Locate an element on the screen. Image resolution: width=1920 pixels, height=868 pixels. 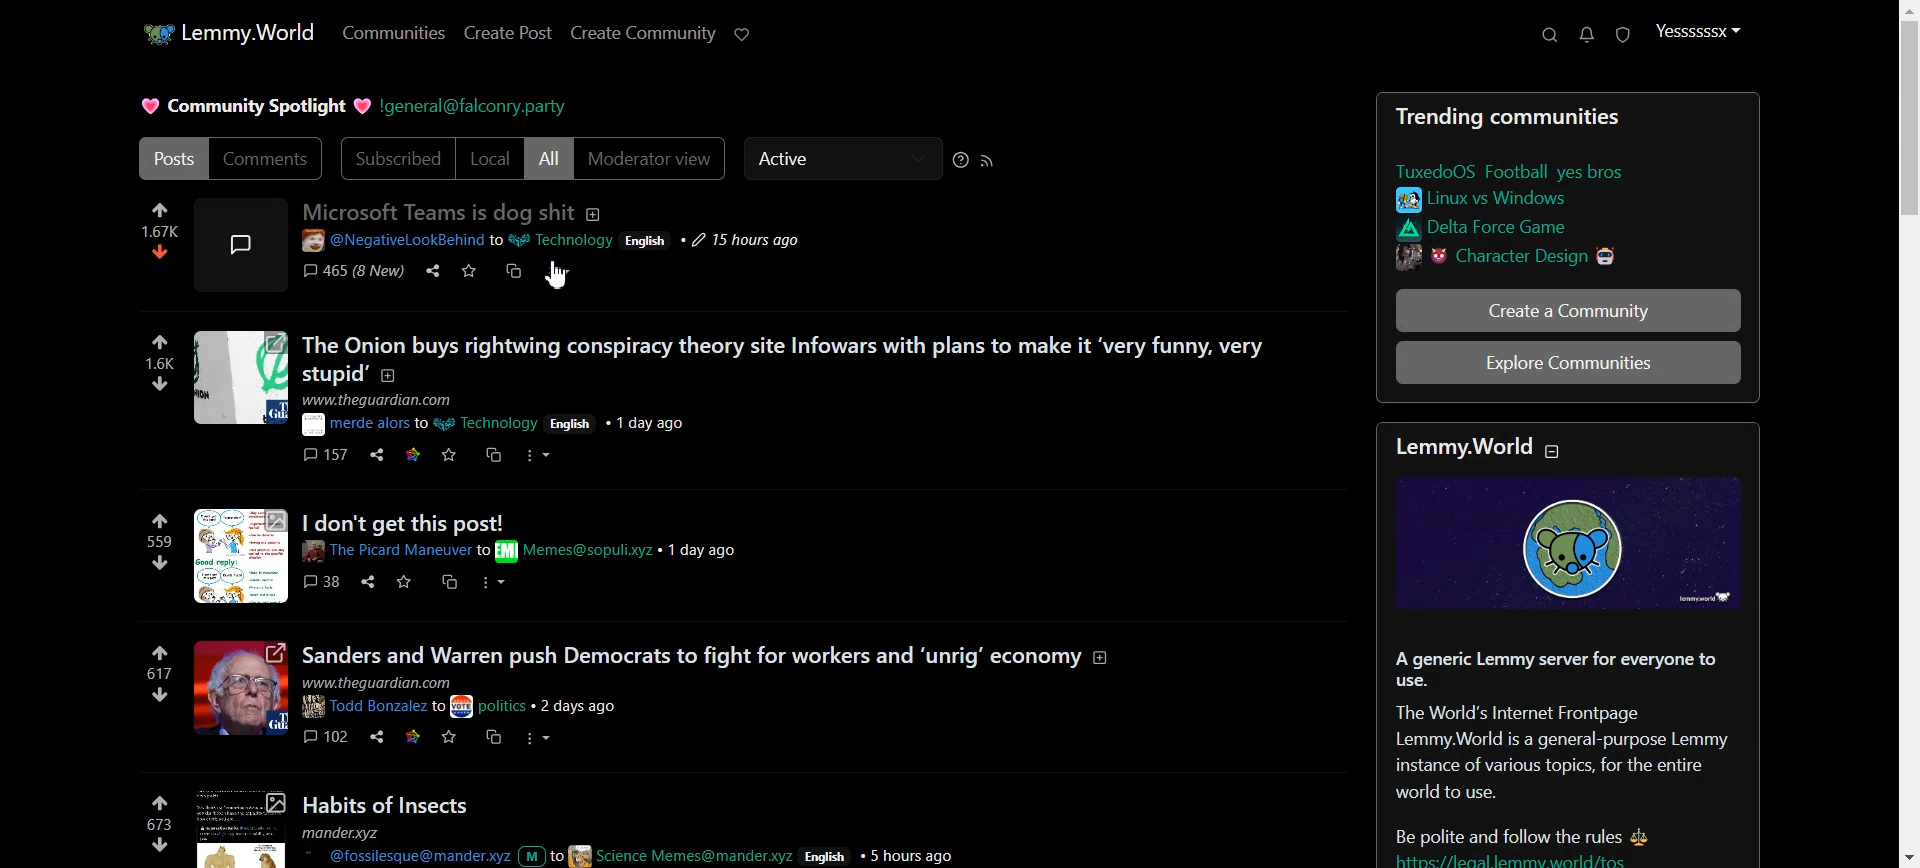
cs is located at coordinates (450, 584).